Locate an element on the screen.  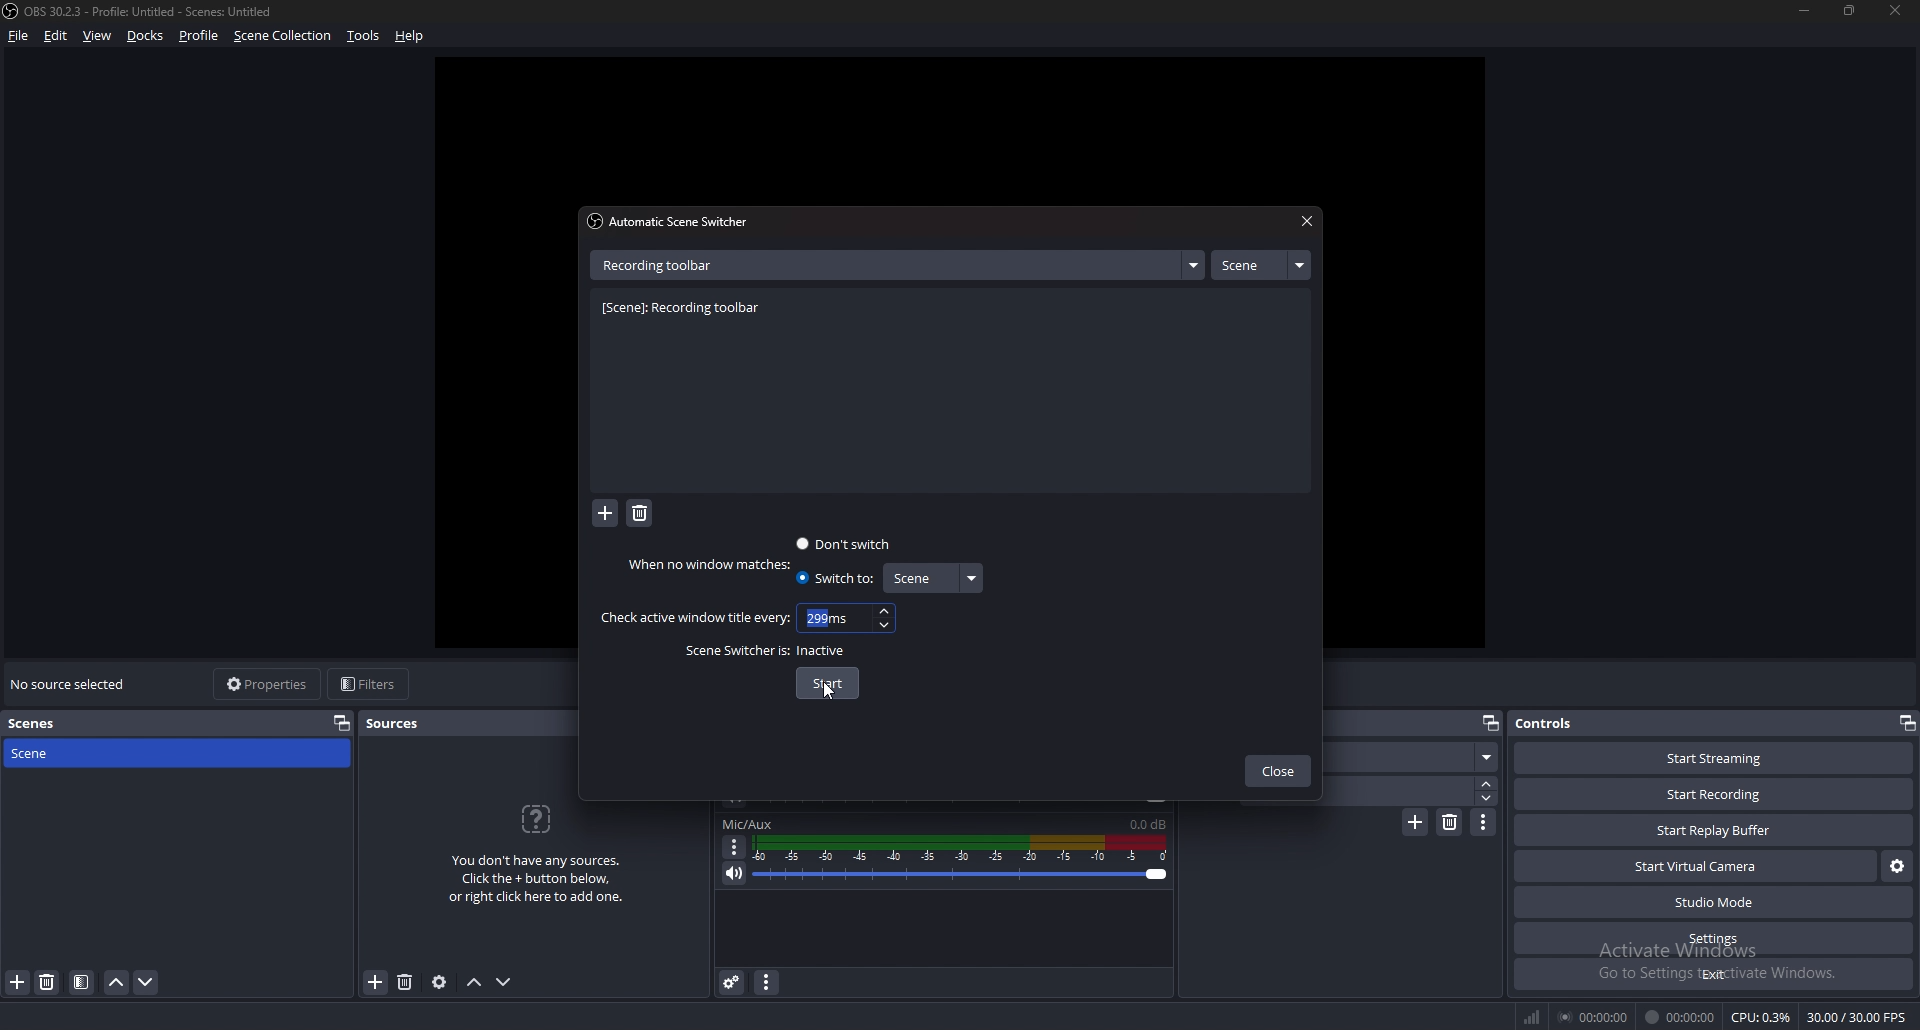
recording toolbar is located at coordinates (687, 309).